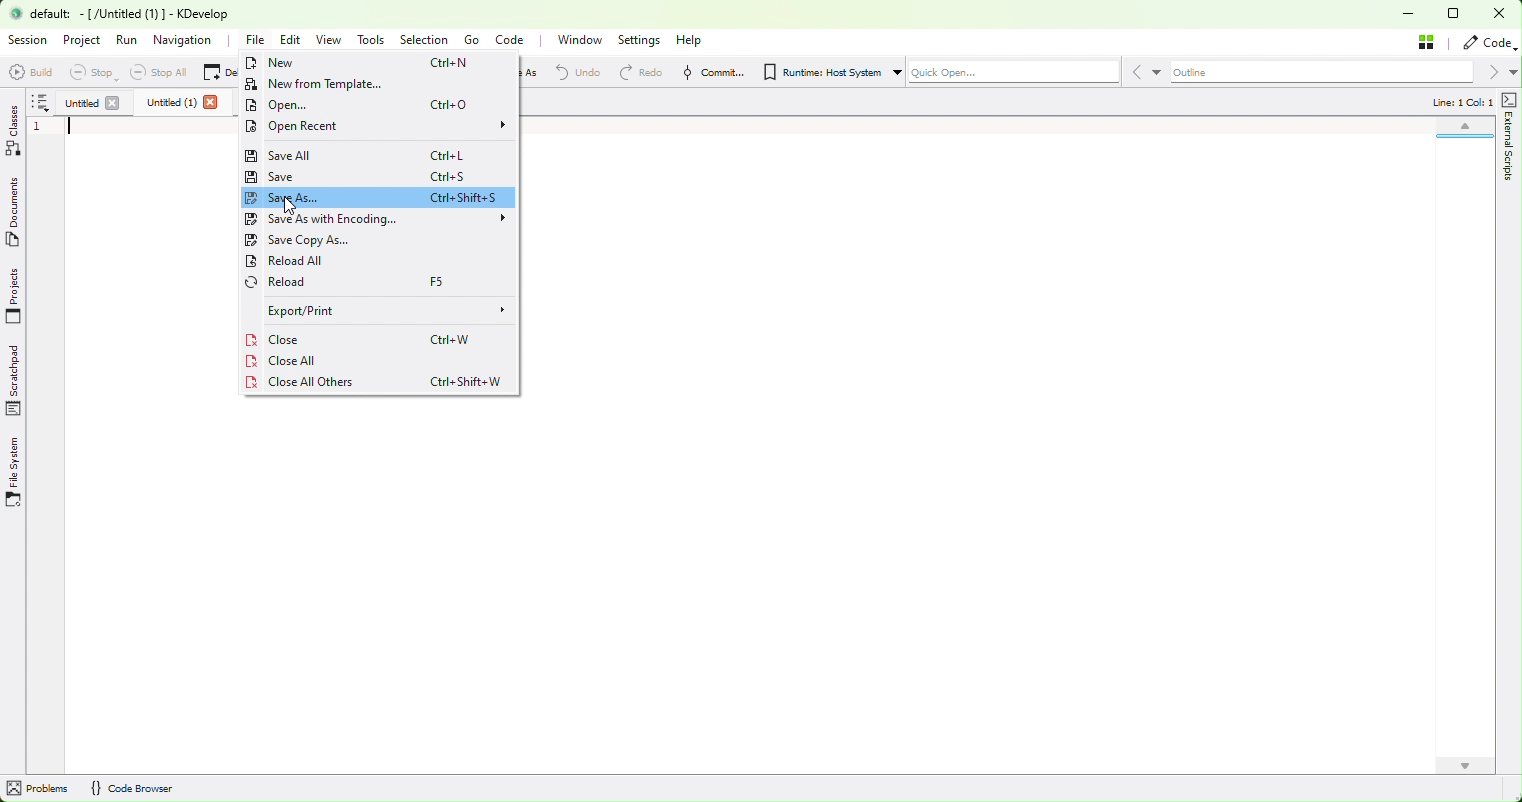 The image size is (1522, 802). What do you see at coordinates (452, 62) in the screenshot?
I see `Ctrl+N` at bounding box center [452, 62].